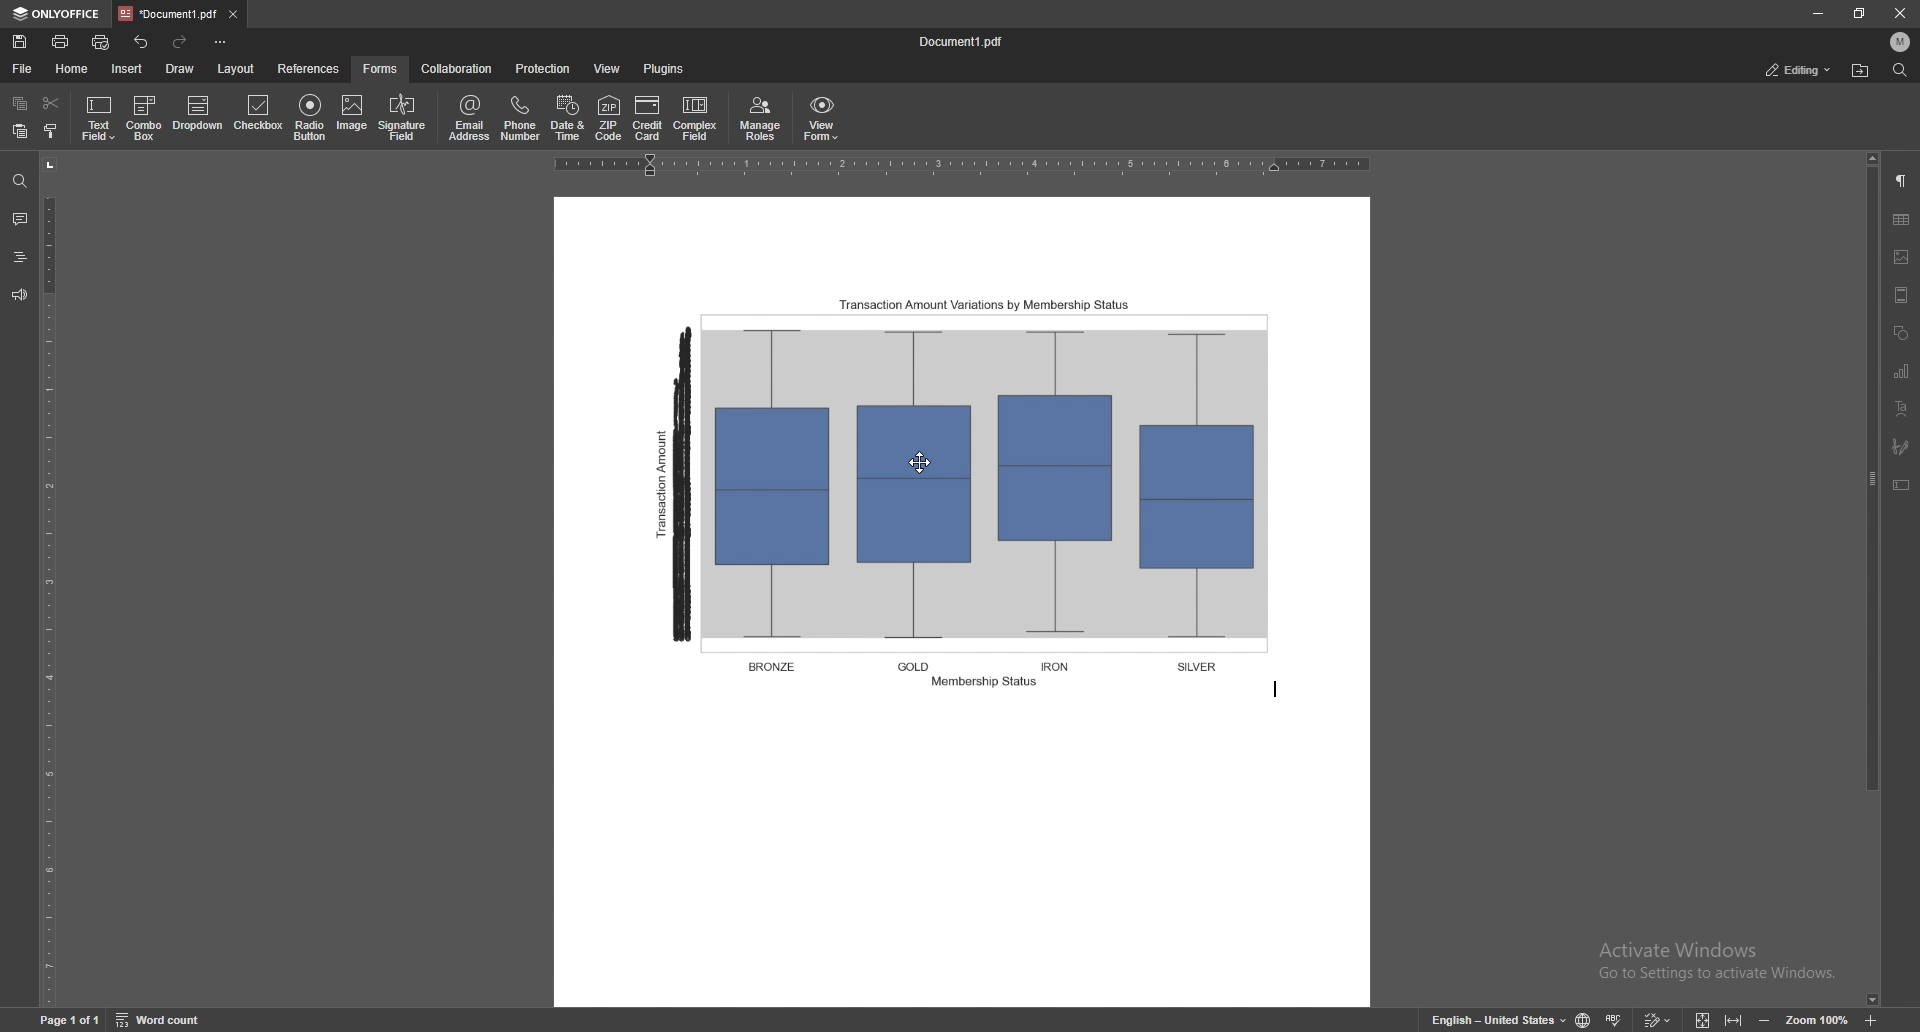 This screenshot has height=1032, width=1920. I want to click on locate file, so click(1861, 72).